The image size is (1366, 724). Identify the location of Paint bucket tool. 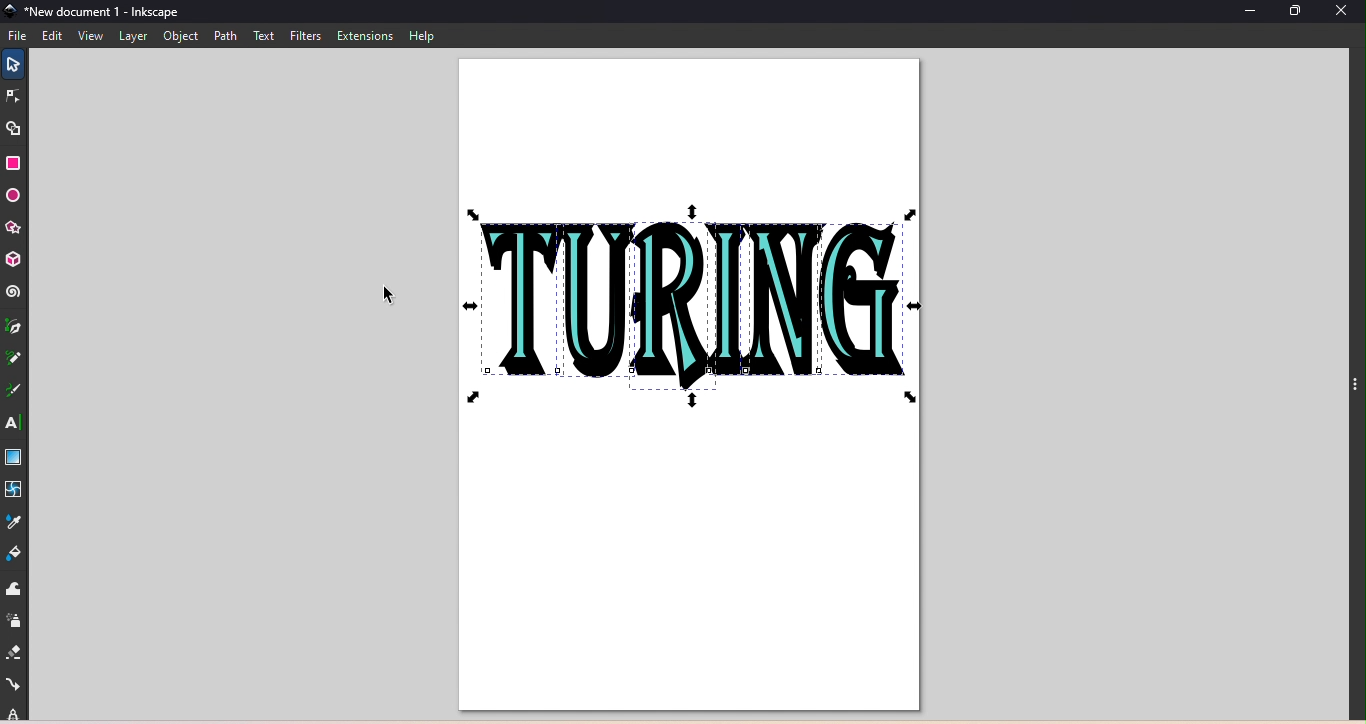
(19, 553).